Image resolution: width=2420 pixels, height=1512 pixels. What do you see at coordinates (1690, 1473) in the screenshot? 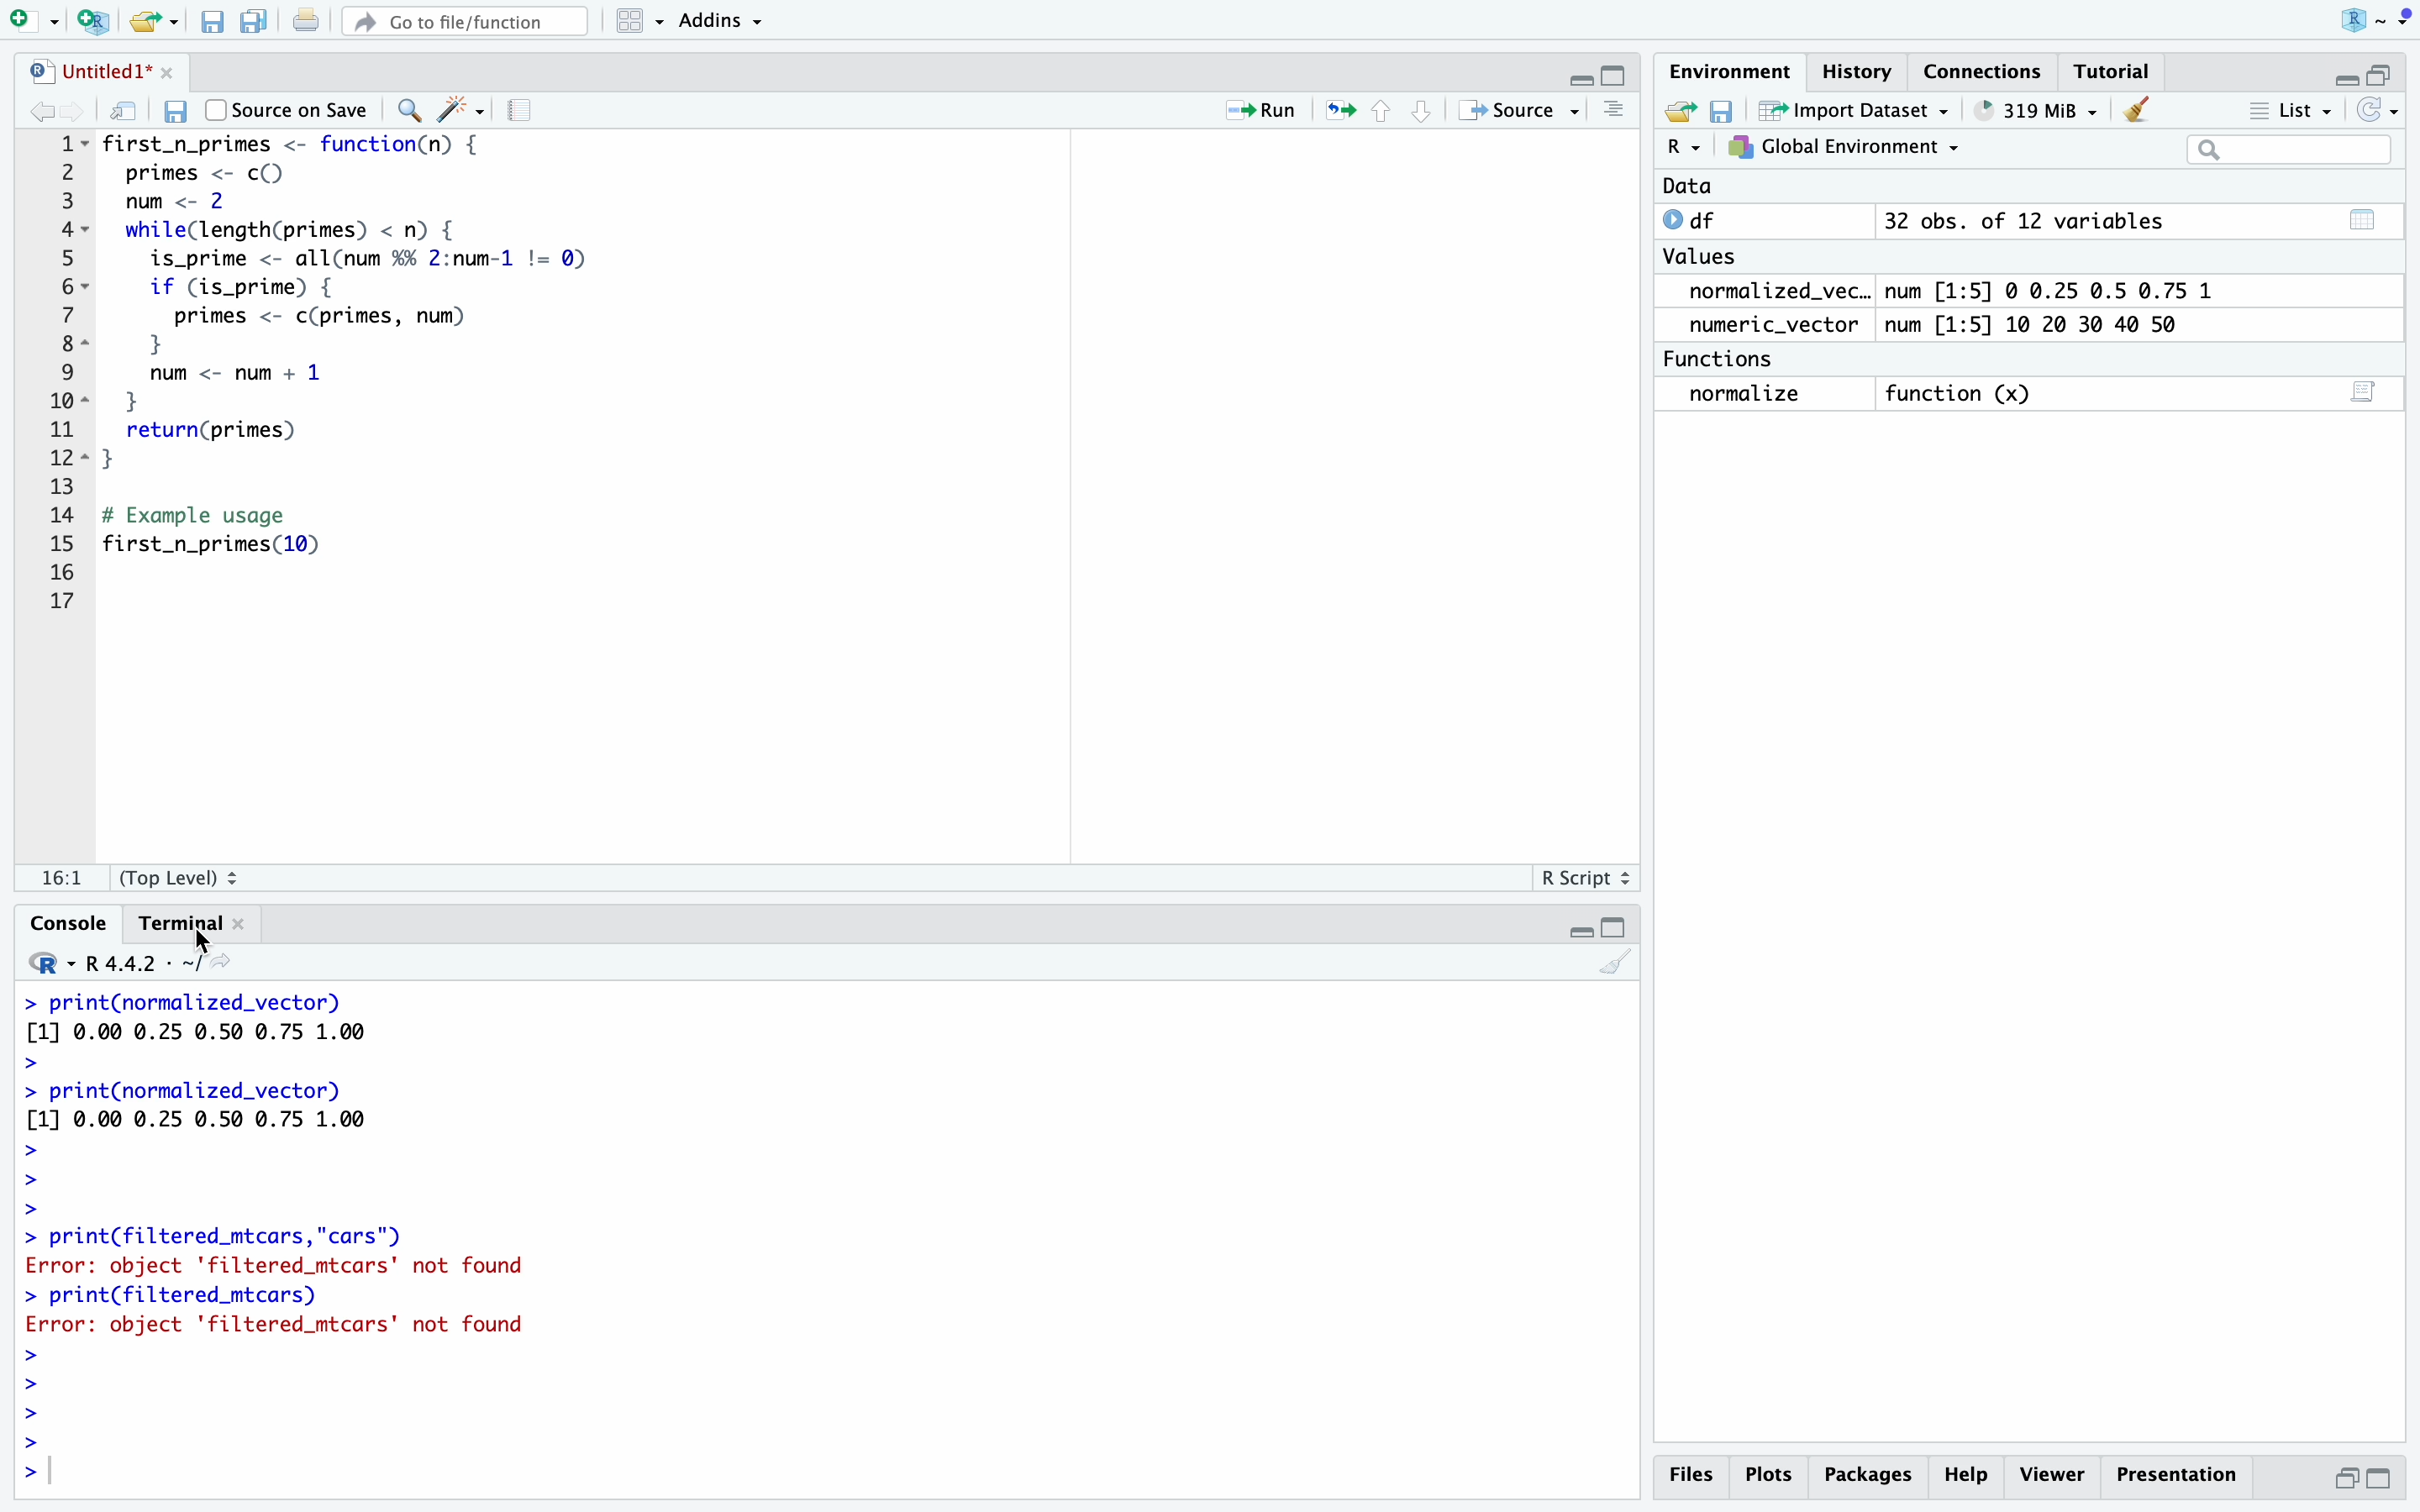
I see `Files` at bounding box center [1690, 1473].